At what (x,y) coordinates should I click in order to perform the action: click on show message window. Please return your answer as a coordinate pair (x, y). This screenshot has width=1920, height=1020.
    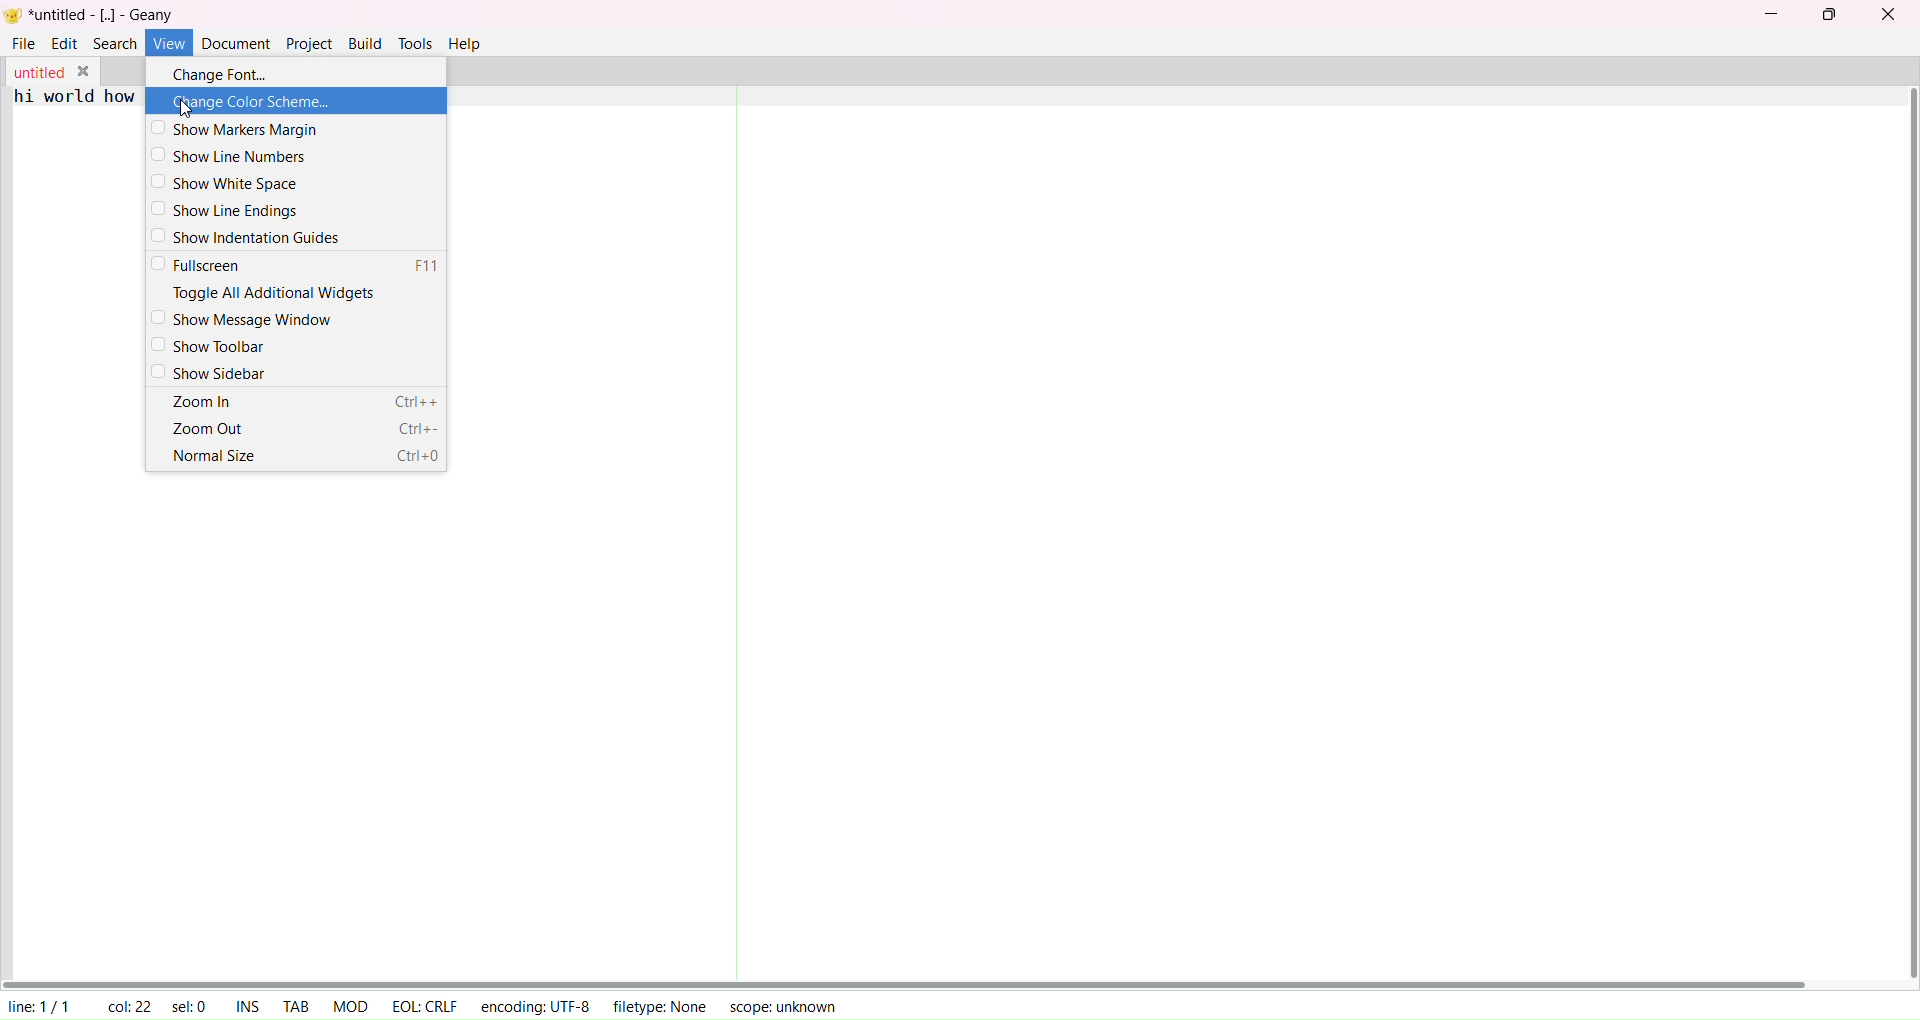
    Looking at the image, I should click on (245, 317).